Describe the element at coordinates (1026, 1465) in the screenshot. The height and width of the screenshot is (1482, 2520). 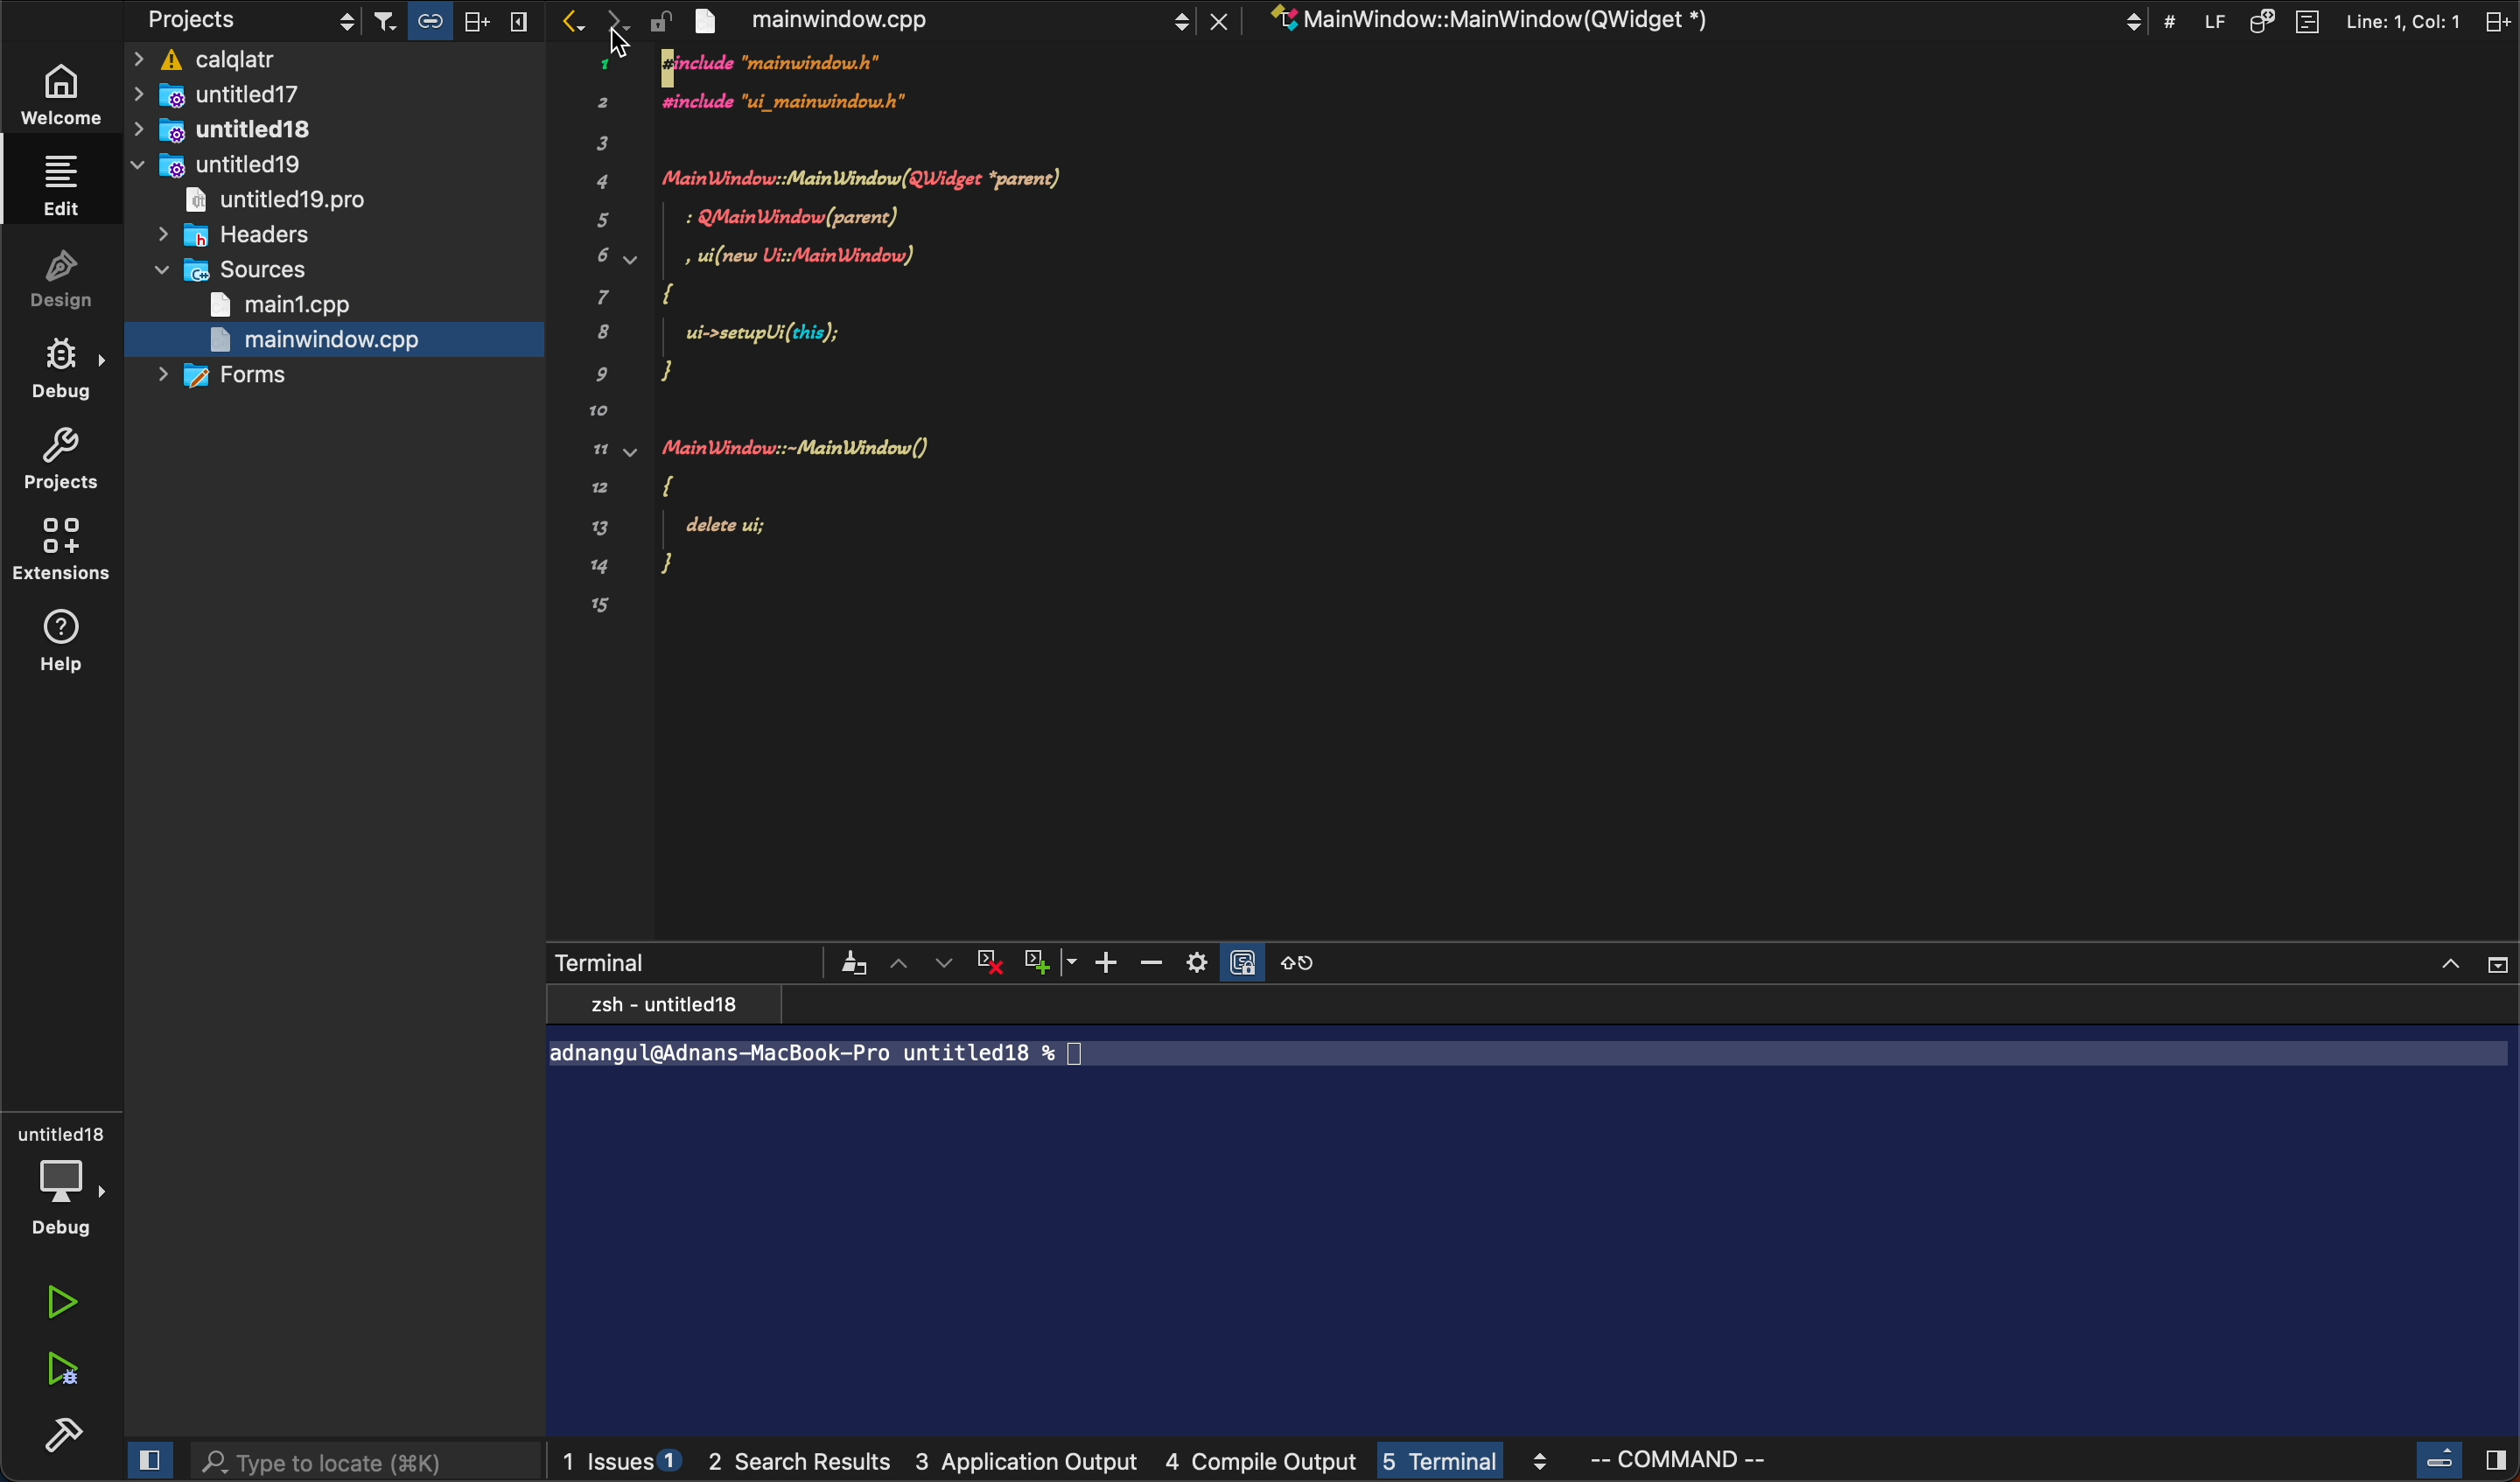
I see `application output` at that location.